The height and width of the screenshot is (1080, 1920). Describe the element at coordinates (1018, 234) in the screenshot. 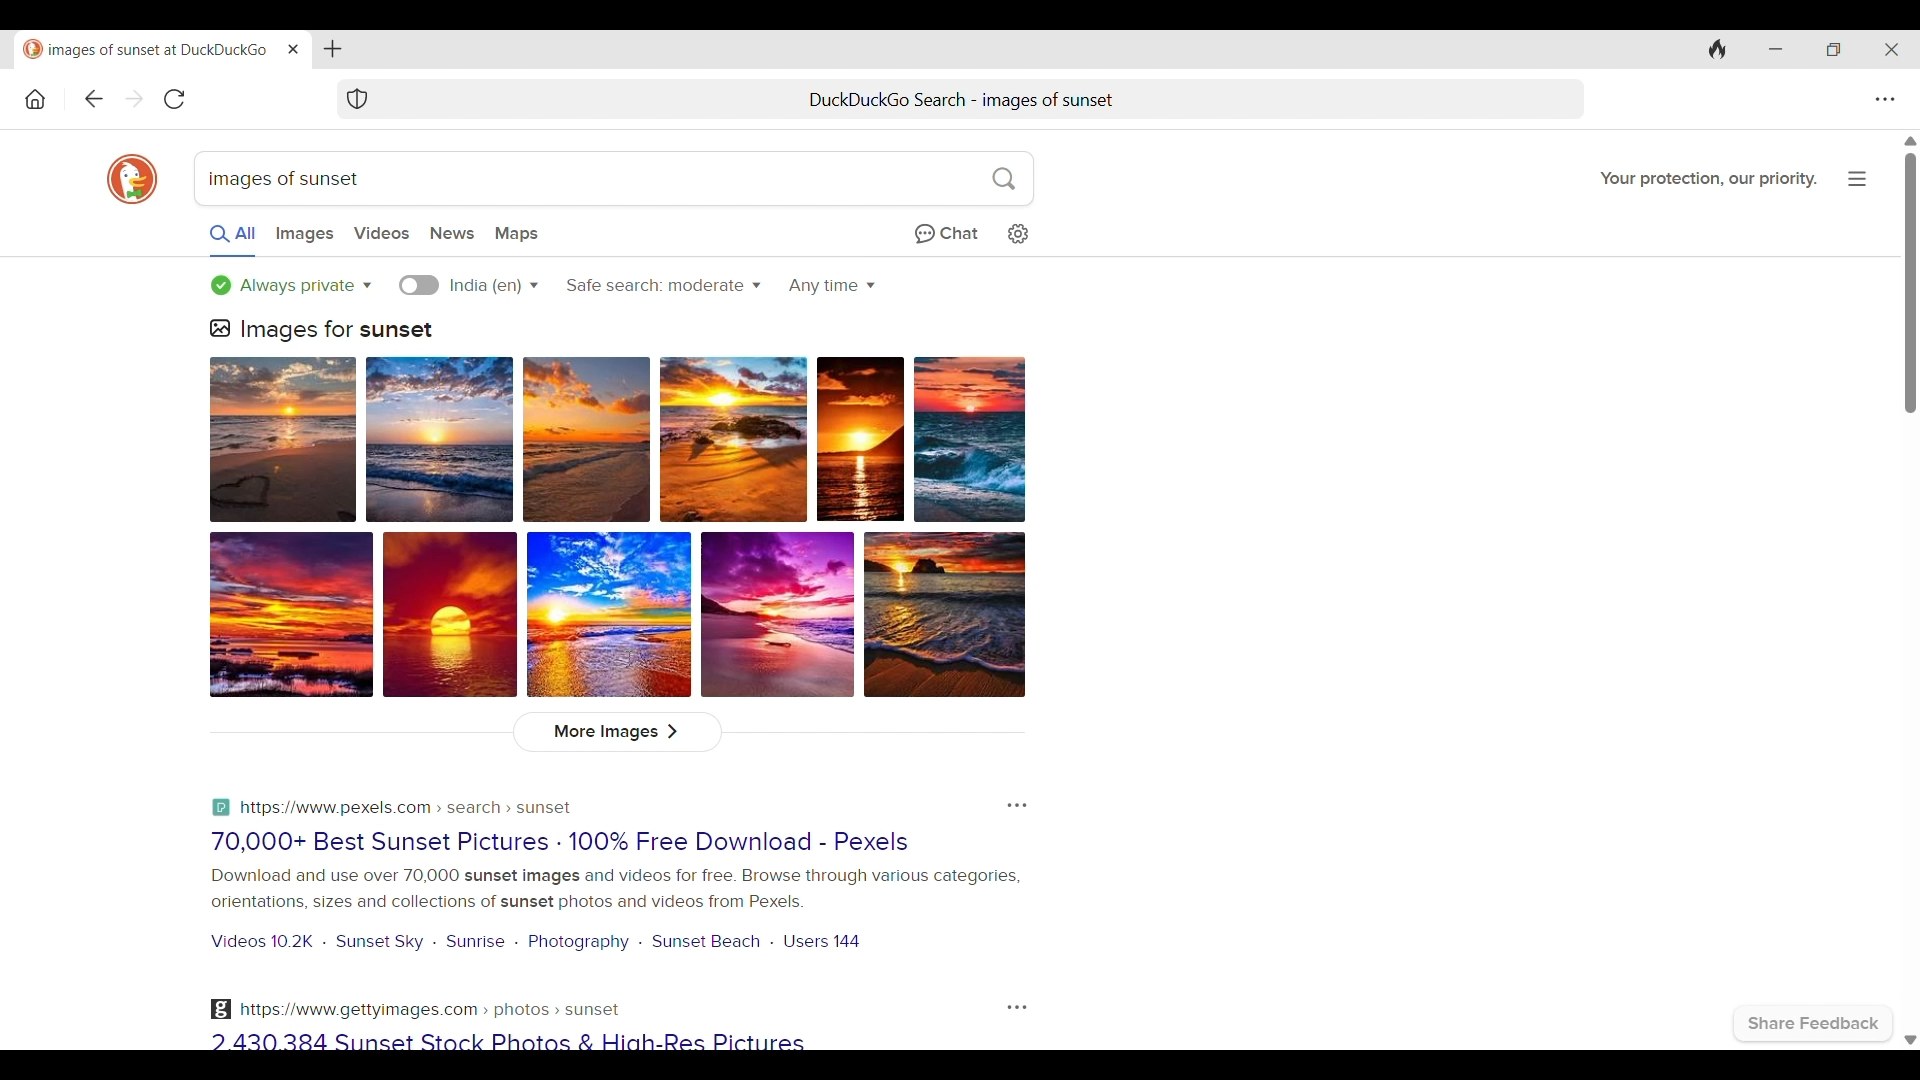

I see `Change search settings` at that location.